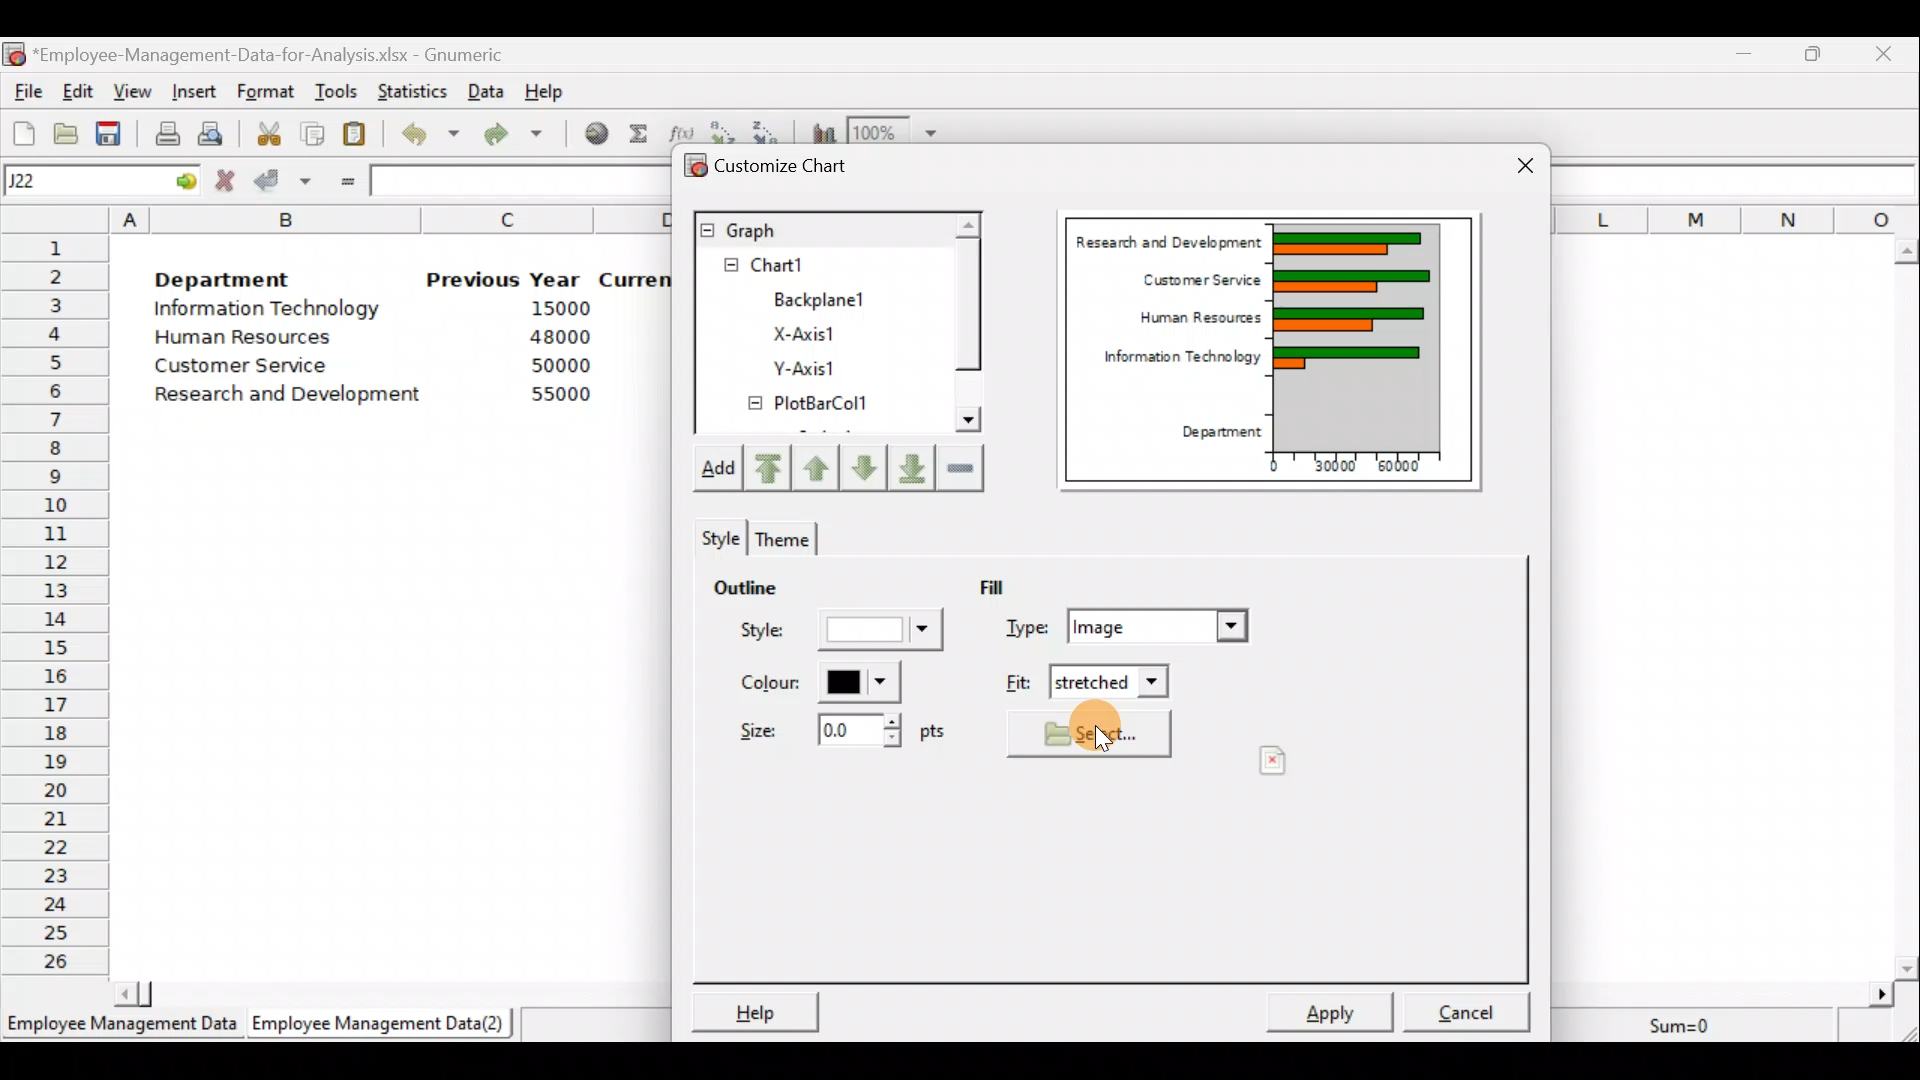  Describe the element at coordinates (212, 133) in the screenshot. I see `Print preview` at that location.